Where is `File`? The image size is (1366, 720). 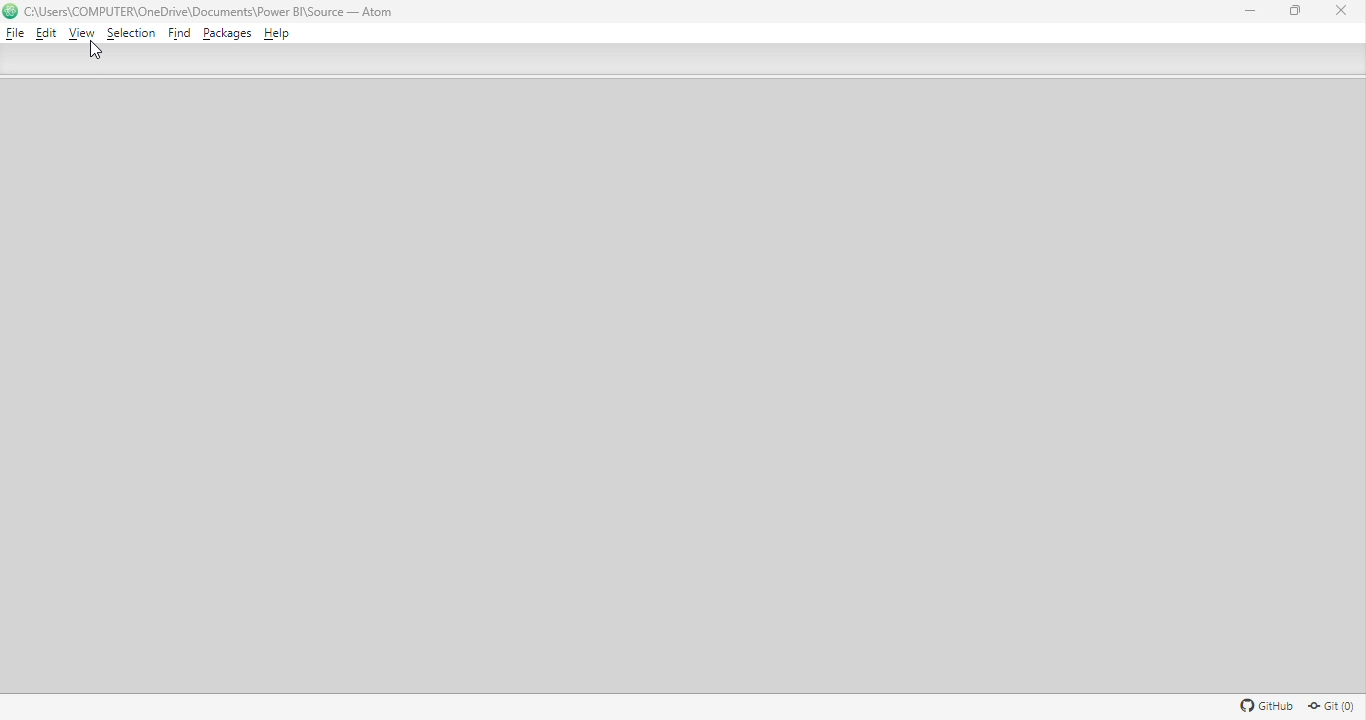 File is located at coordinates (15, 33).